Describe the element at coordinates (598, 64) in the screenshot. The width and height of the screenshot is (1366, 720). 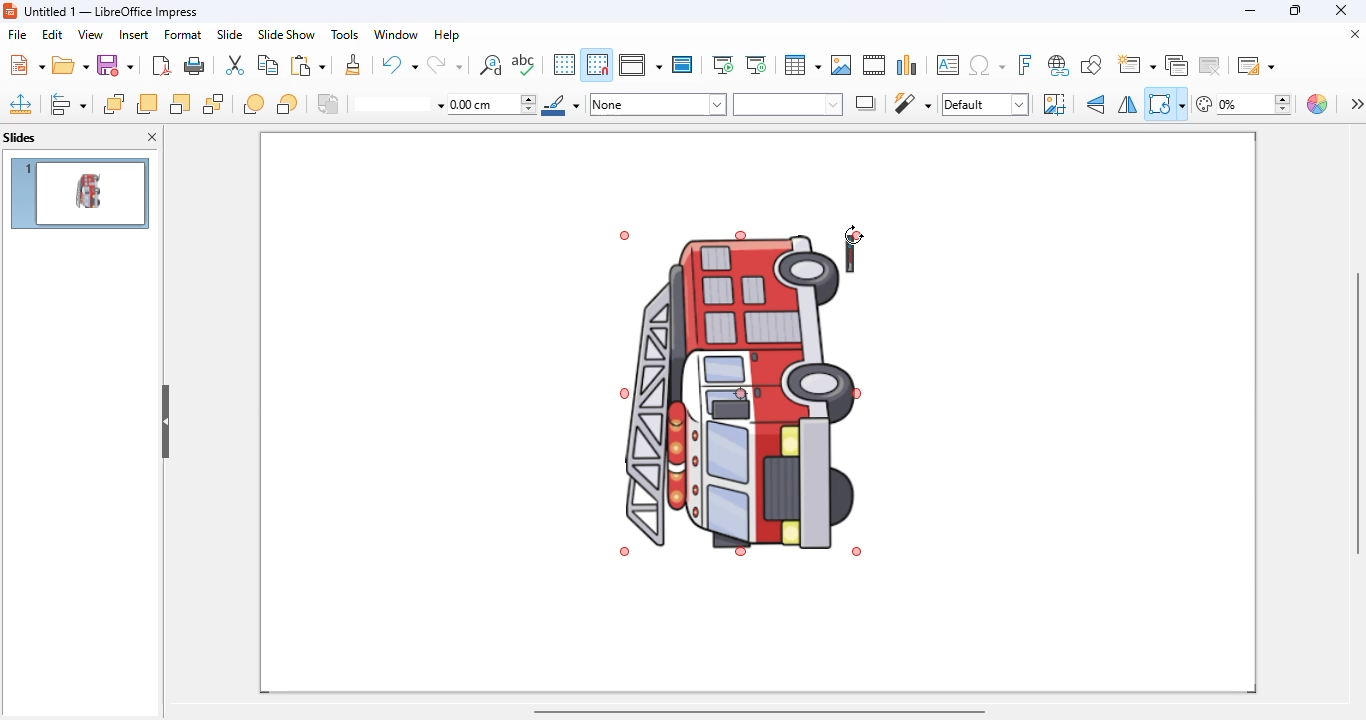
I see `snap to grid` at that location.